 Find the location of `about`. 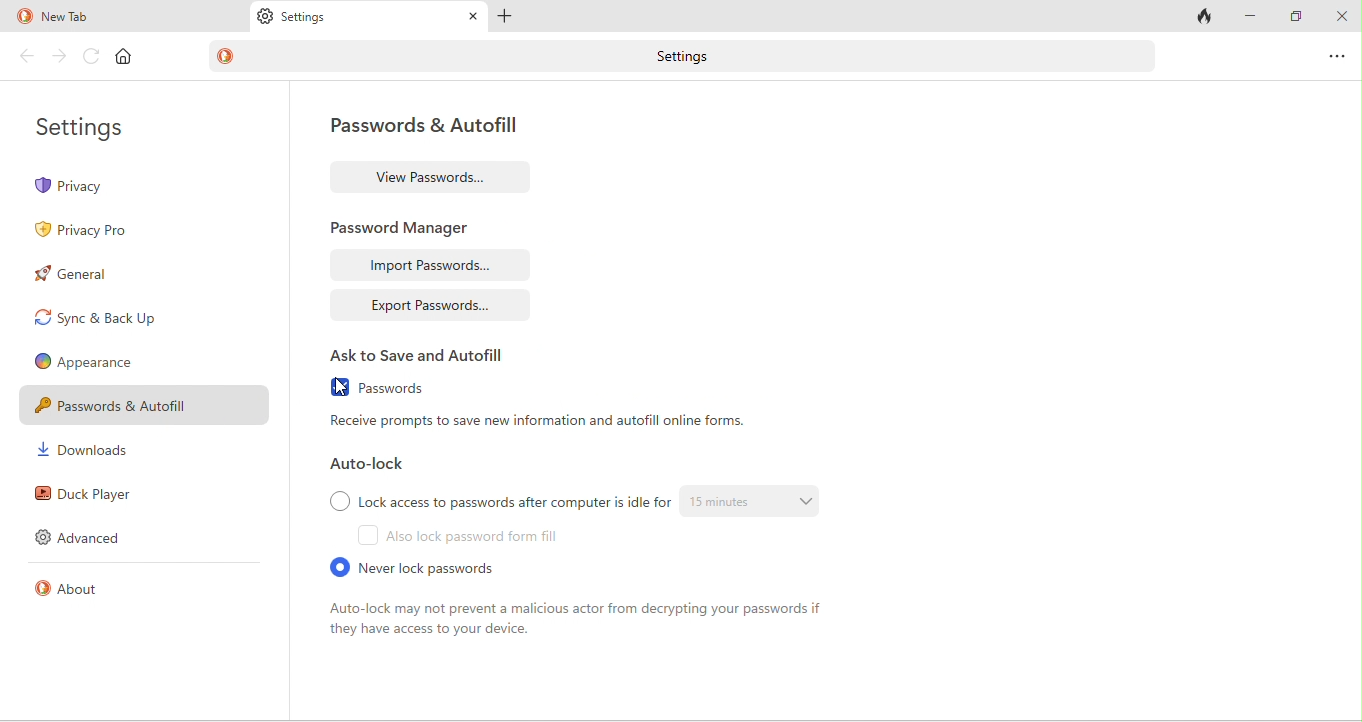

about is located at coordinates (84, 596).